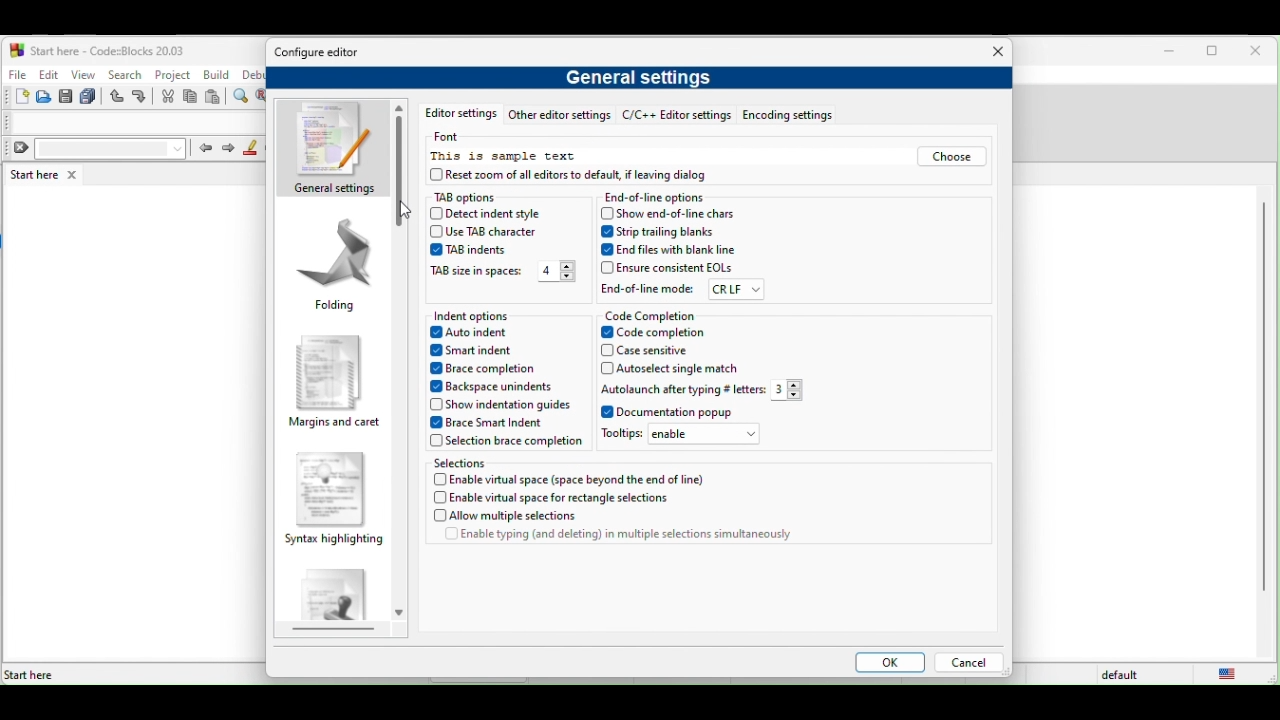 This screenshot has height=720, width=1280. I want to click on reset zoom of all editors to default, if leaving dialog, so click(589, 177).